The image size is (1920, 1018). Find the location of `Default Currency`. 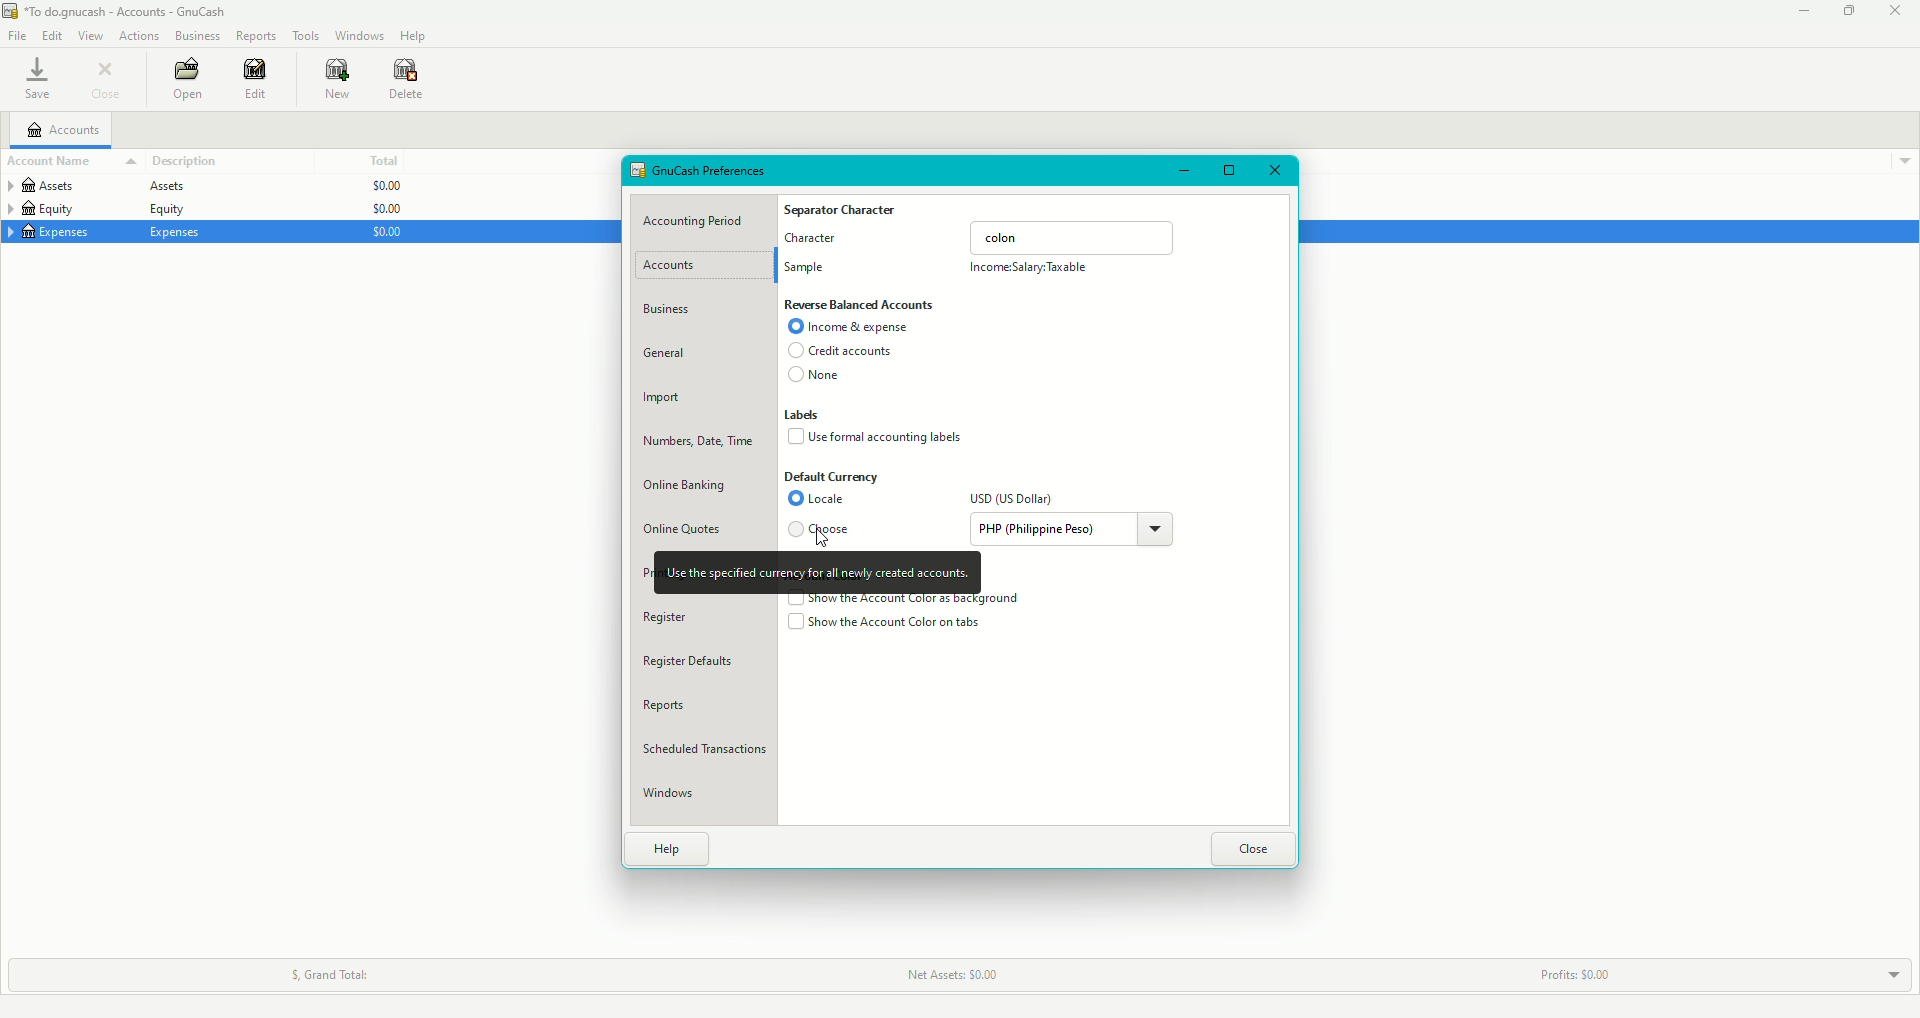

Default Currency is located at coordinates (833, 477).